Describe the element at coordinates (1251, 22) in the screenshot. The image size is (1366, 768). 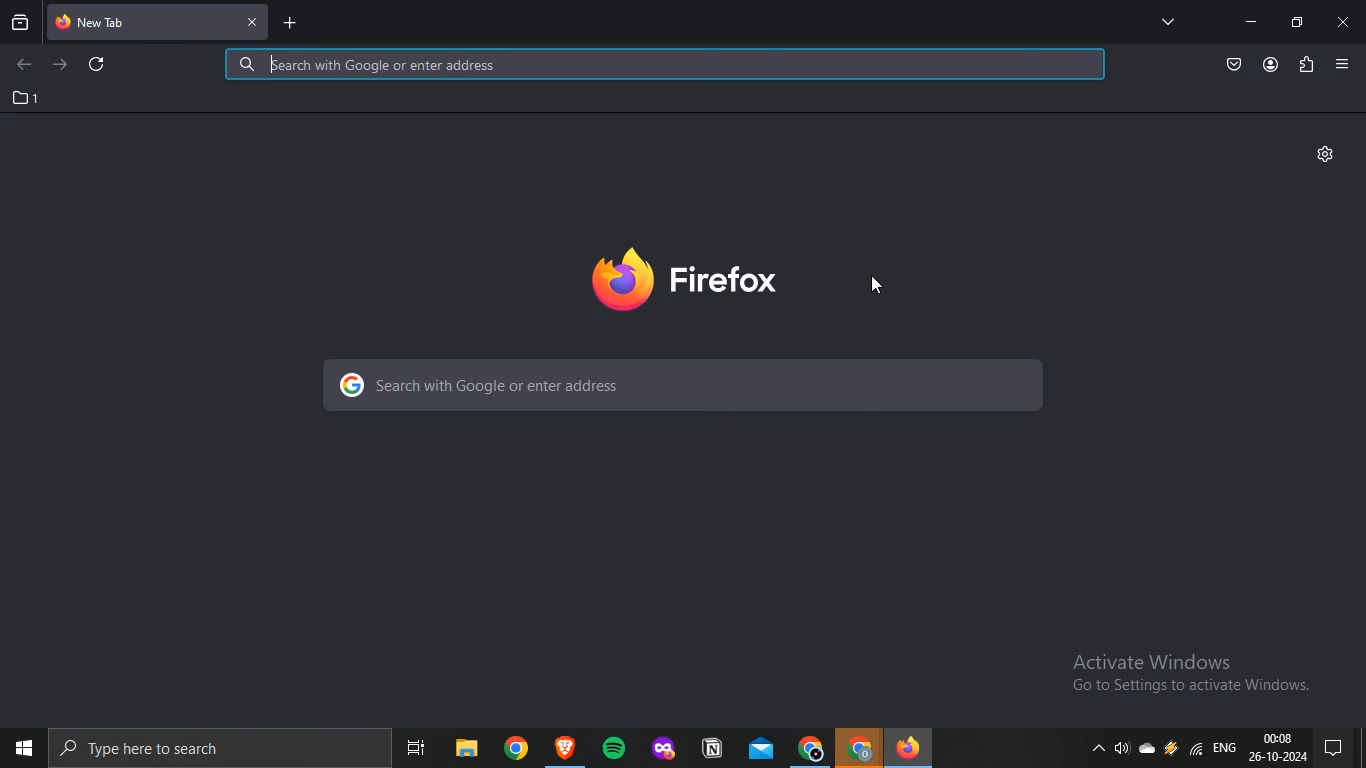
I see `minimize` at that location.